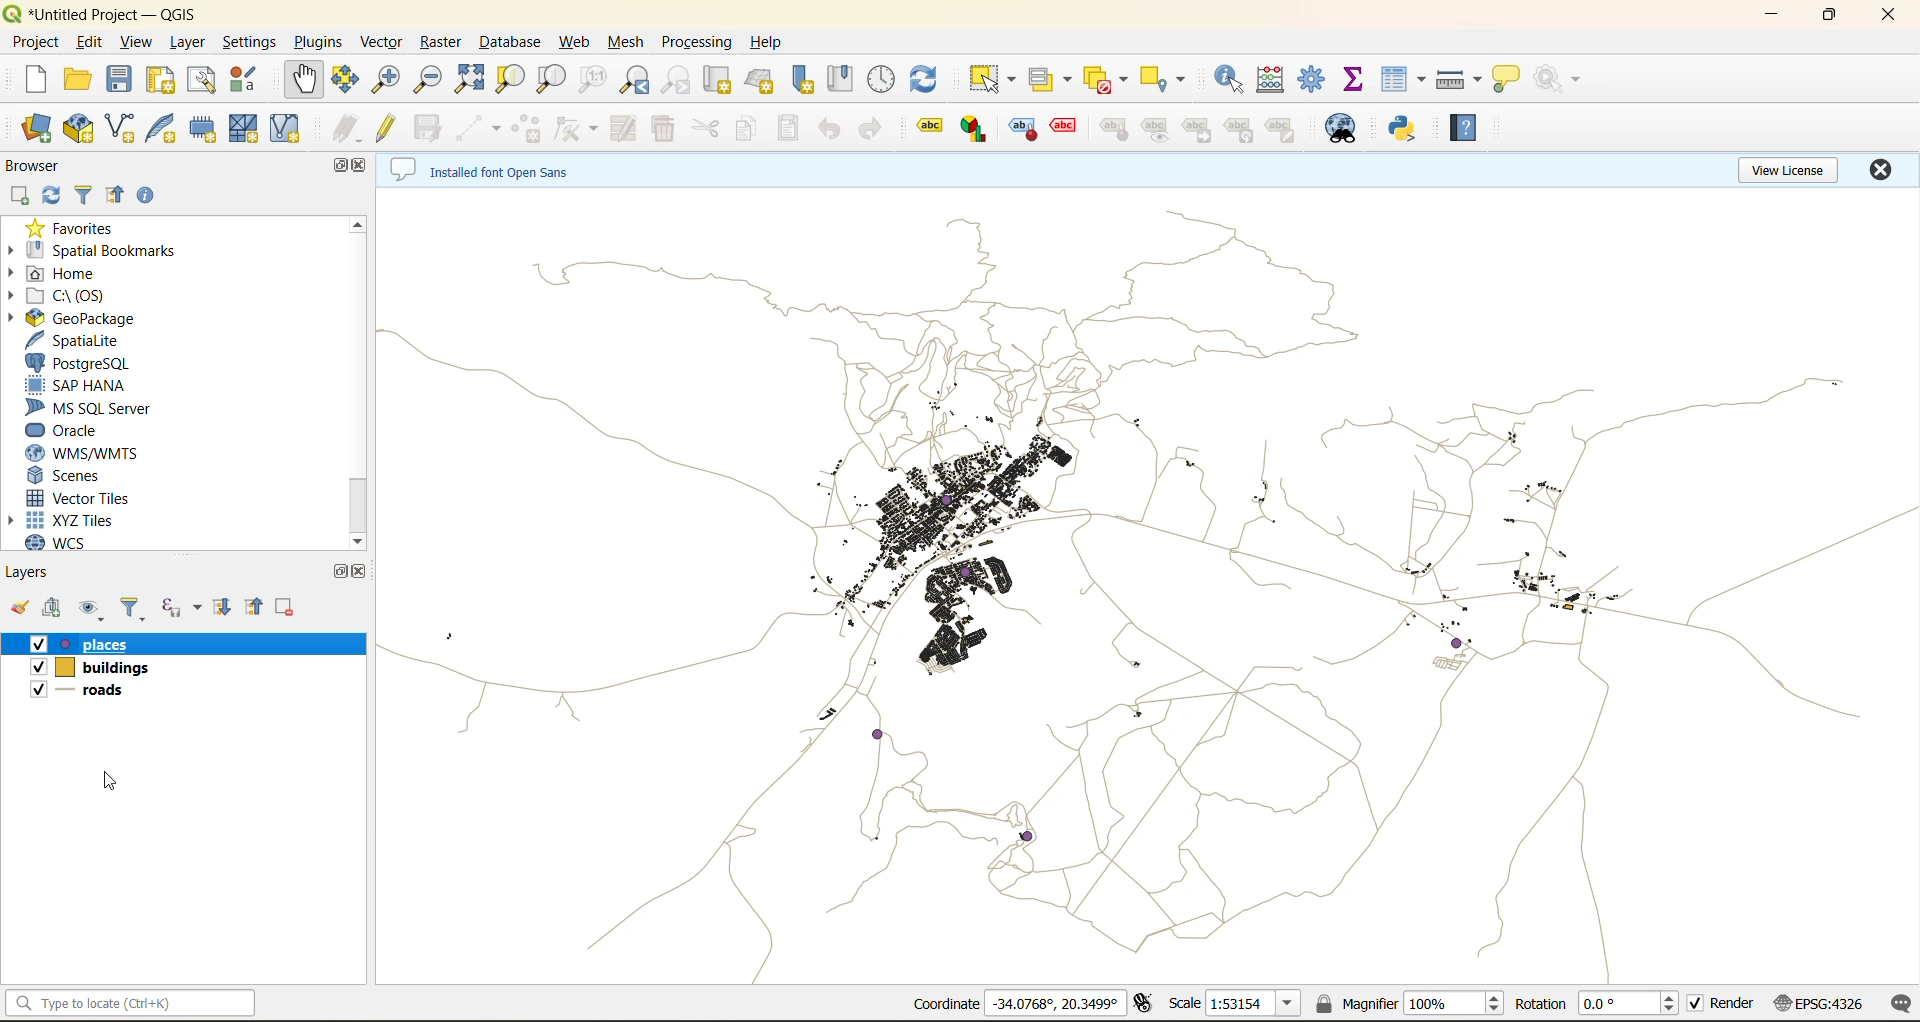  Describe the element at coordinates (184, 605) in the screenshot. I see `filter by expression` at that location.